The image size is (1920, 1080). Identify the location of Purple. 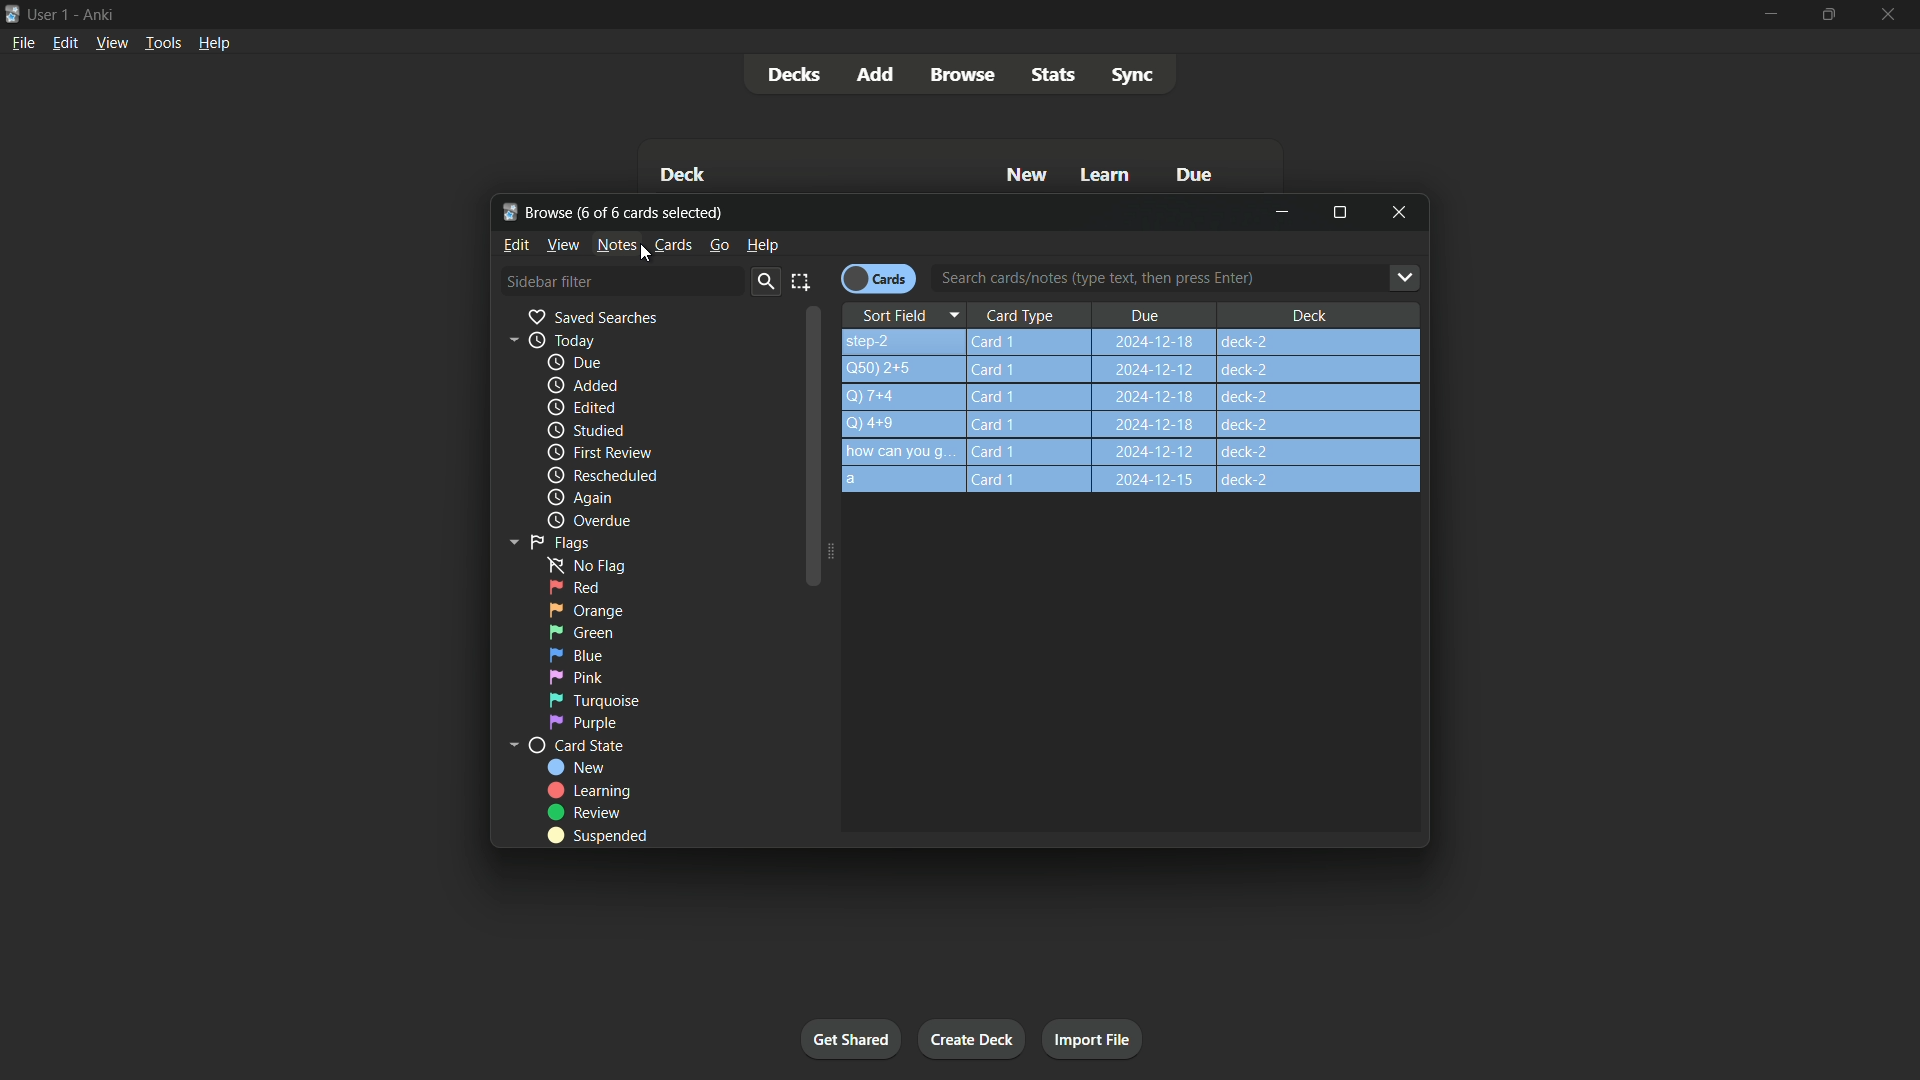
(585, 723).